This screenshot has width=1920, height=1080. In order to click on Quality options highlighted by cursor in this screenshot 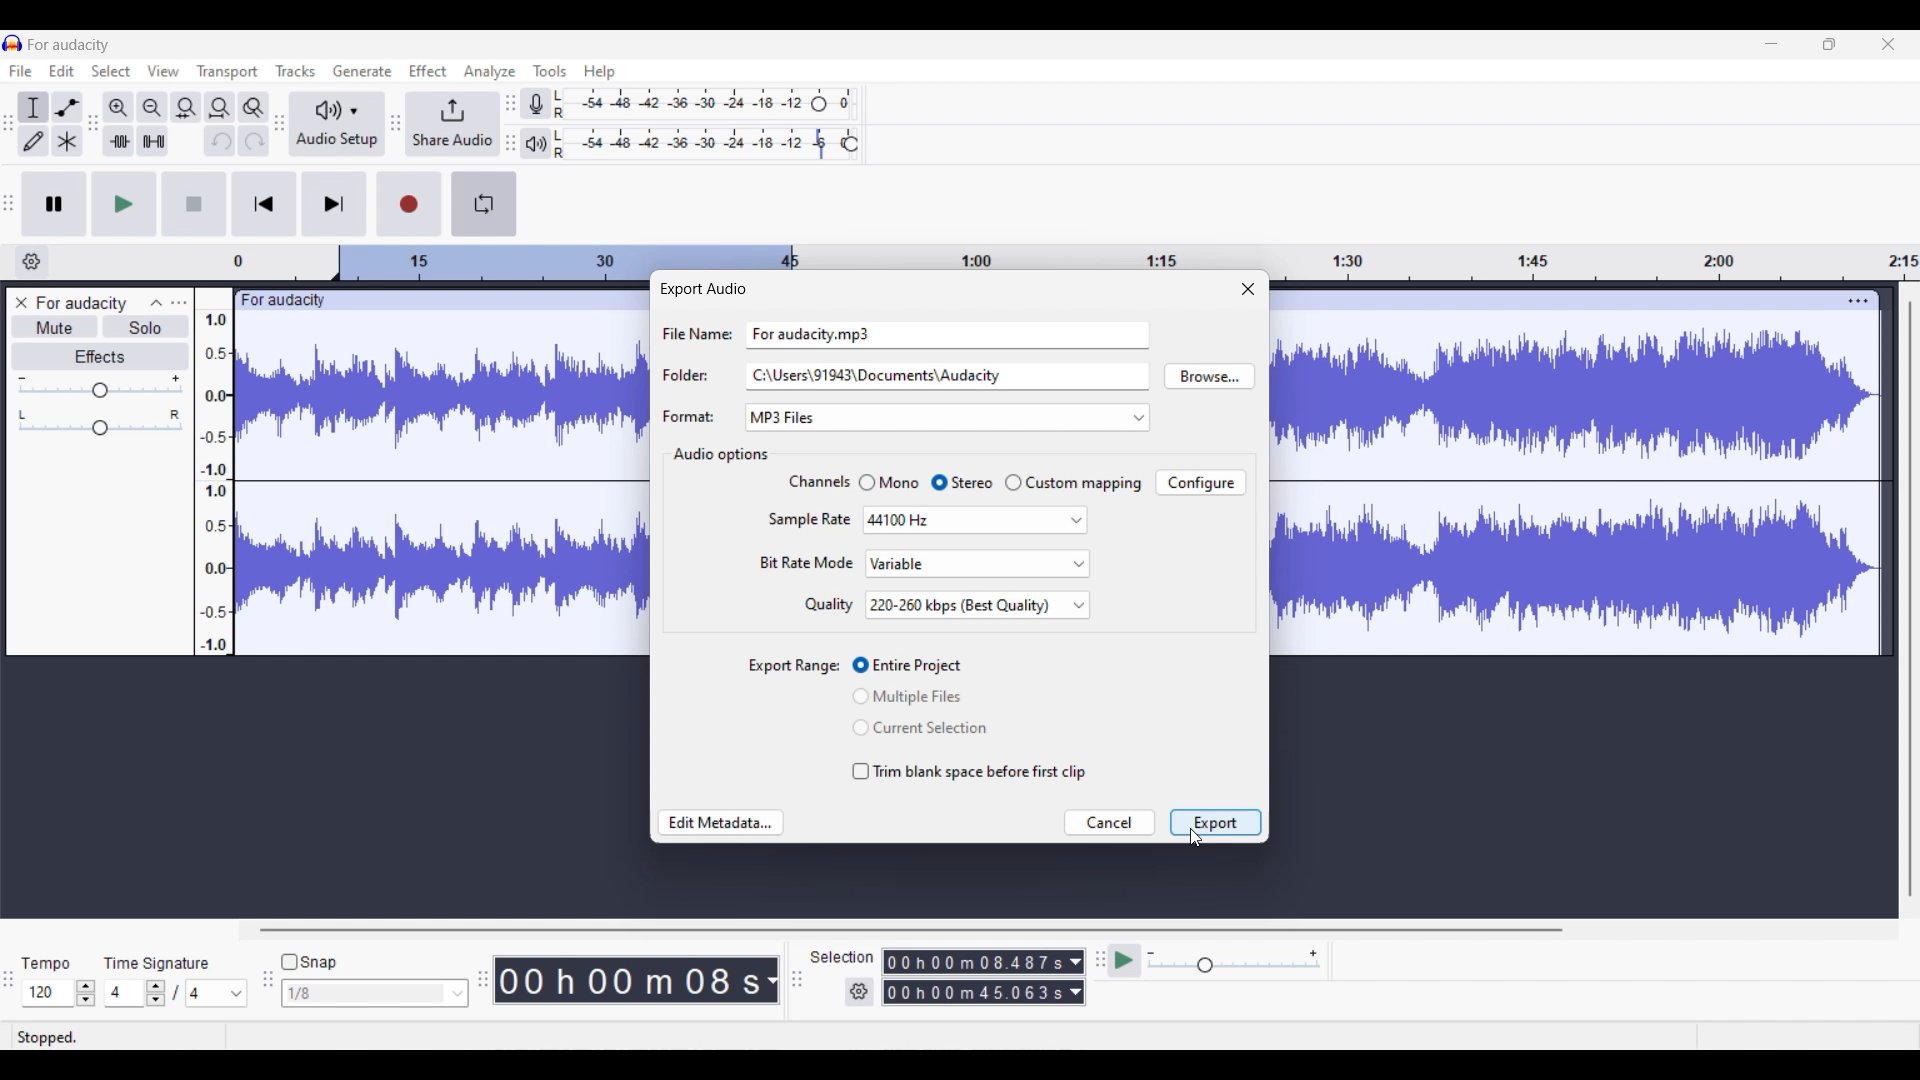, I will do `click(1070, 605)`.